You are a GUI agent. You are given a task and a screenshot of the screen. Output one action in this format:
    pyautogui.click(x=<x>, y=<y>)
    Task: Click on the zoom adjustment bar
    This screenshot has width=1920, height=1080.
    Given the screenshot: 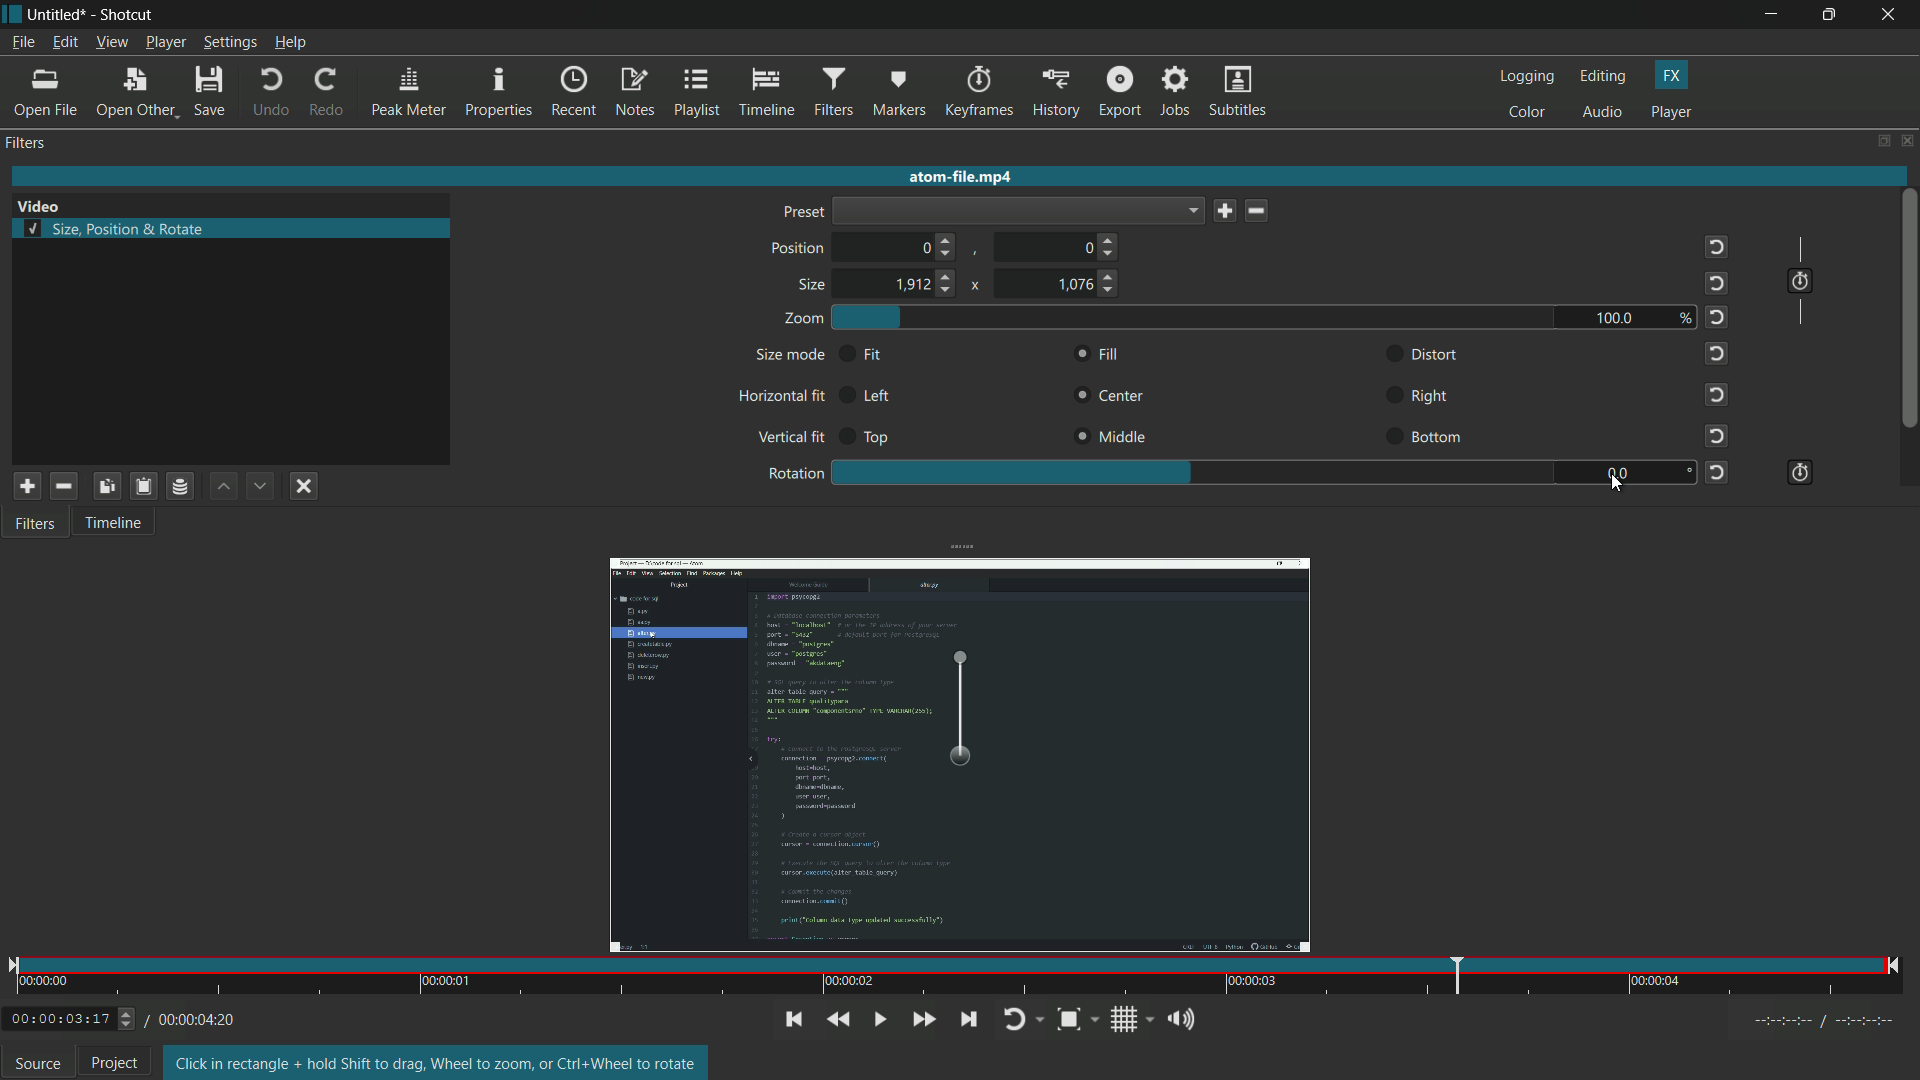 What is the action you would take?
    pyautogui.click(x=1195, y=316)
    